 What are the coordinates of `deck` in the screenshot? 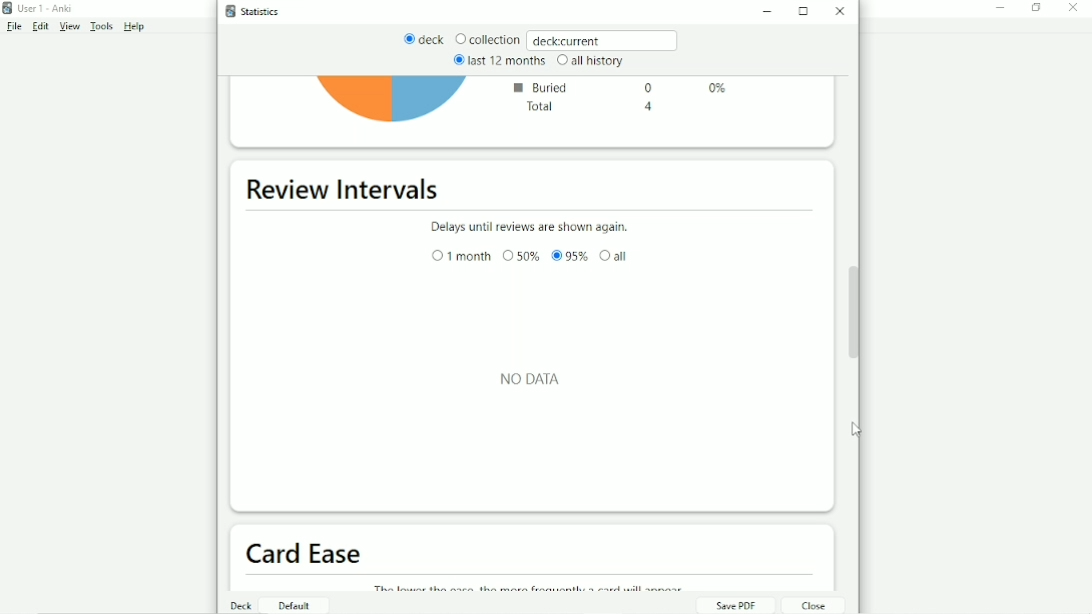 It's located at (424, 40).